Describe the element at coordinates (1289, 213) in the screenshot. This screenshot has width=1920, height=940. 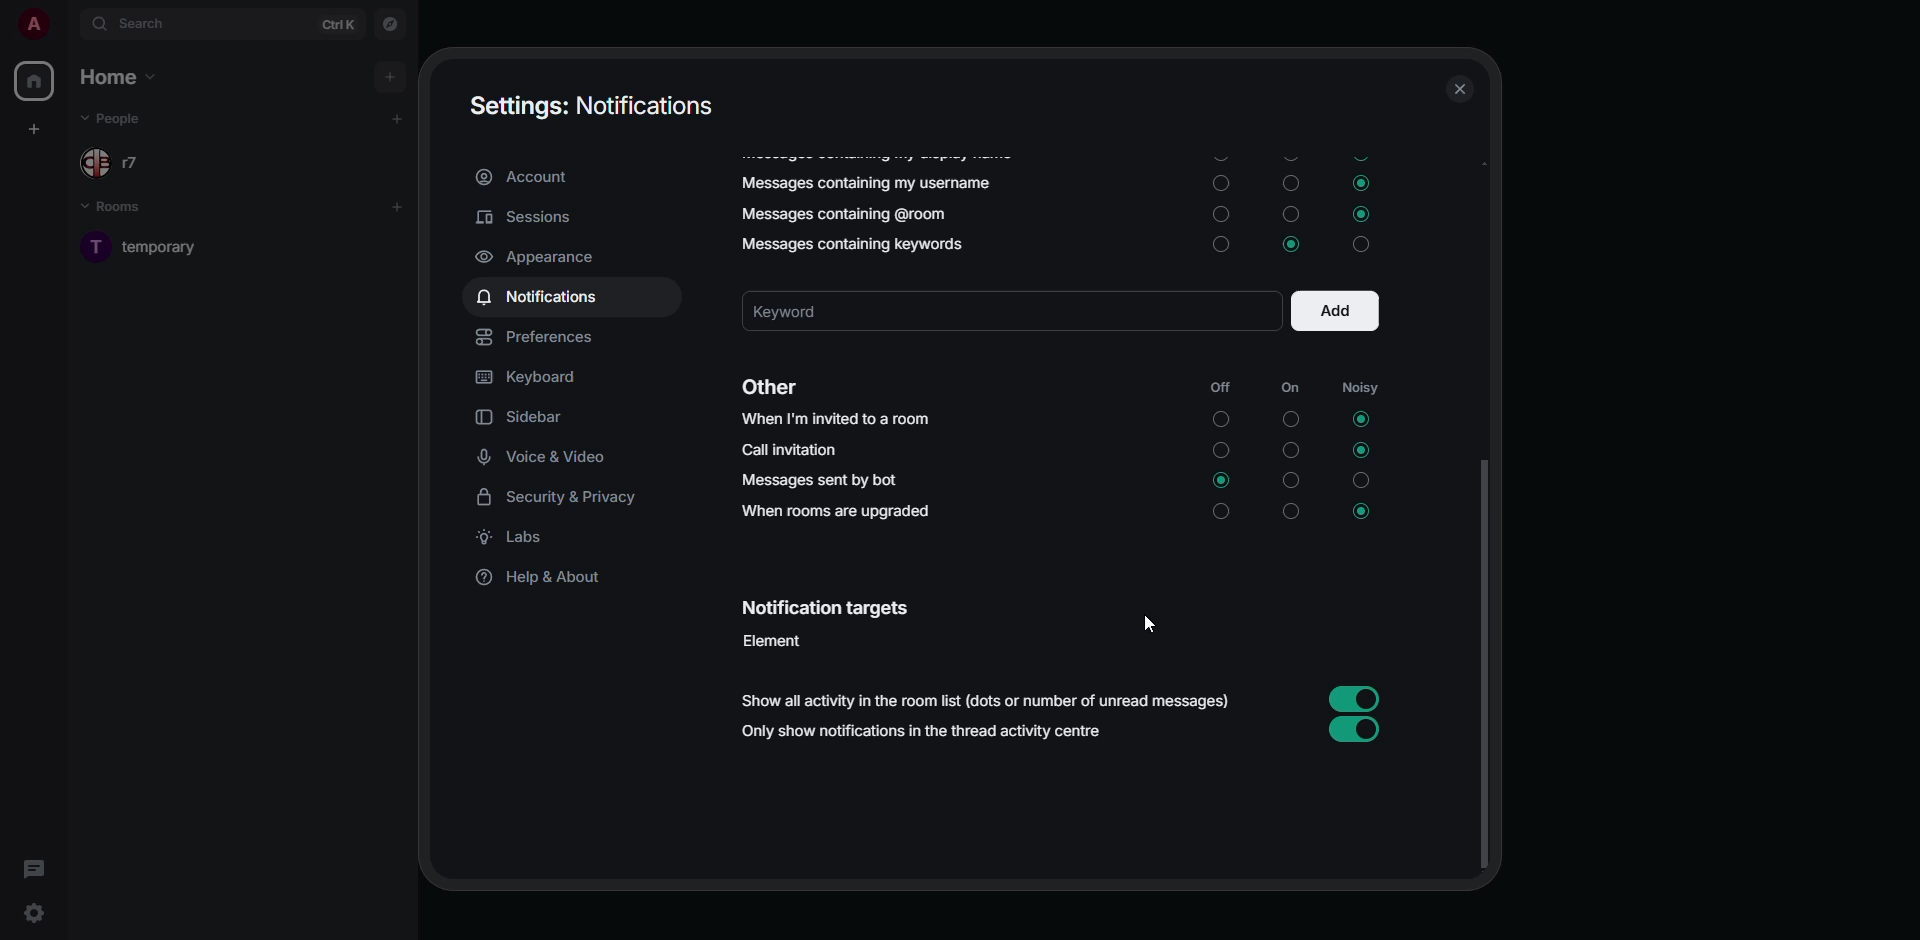
I see `On` at that location.